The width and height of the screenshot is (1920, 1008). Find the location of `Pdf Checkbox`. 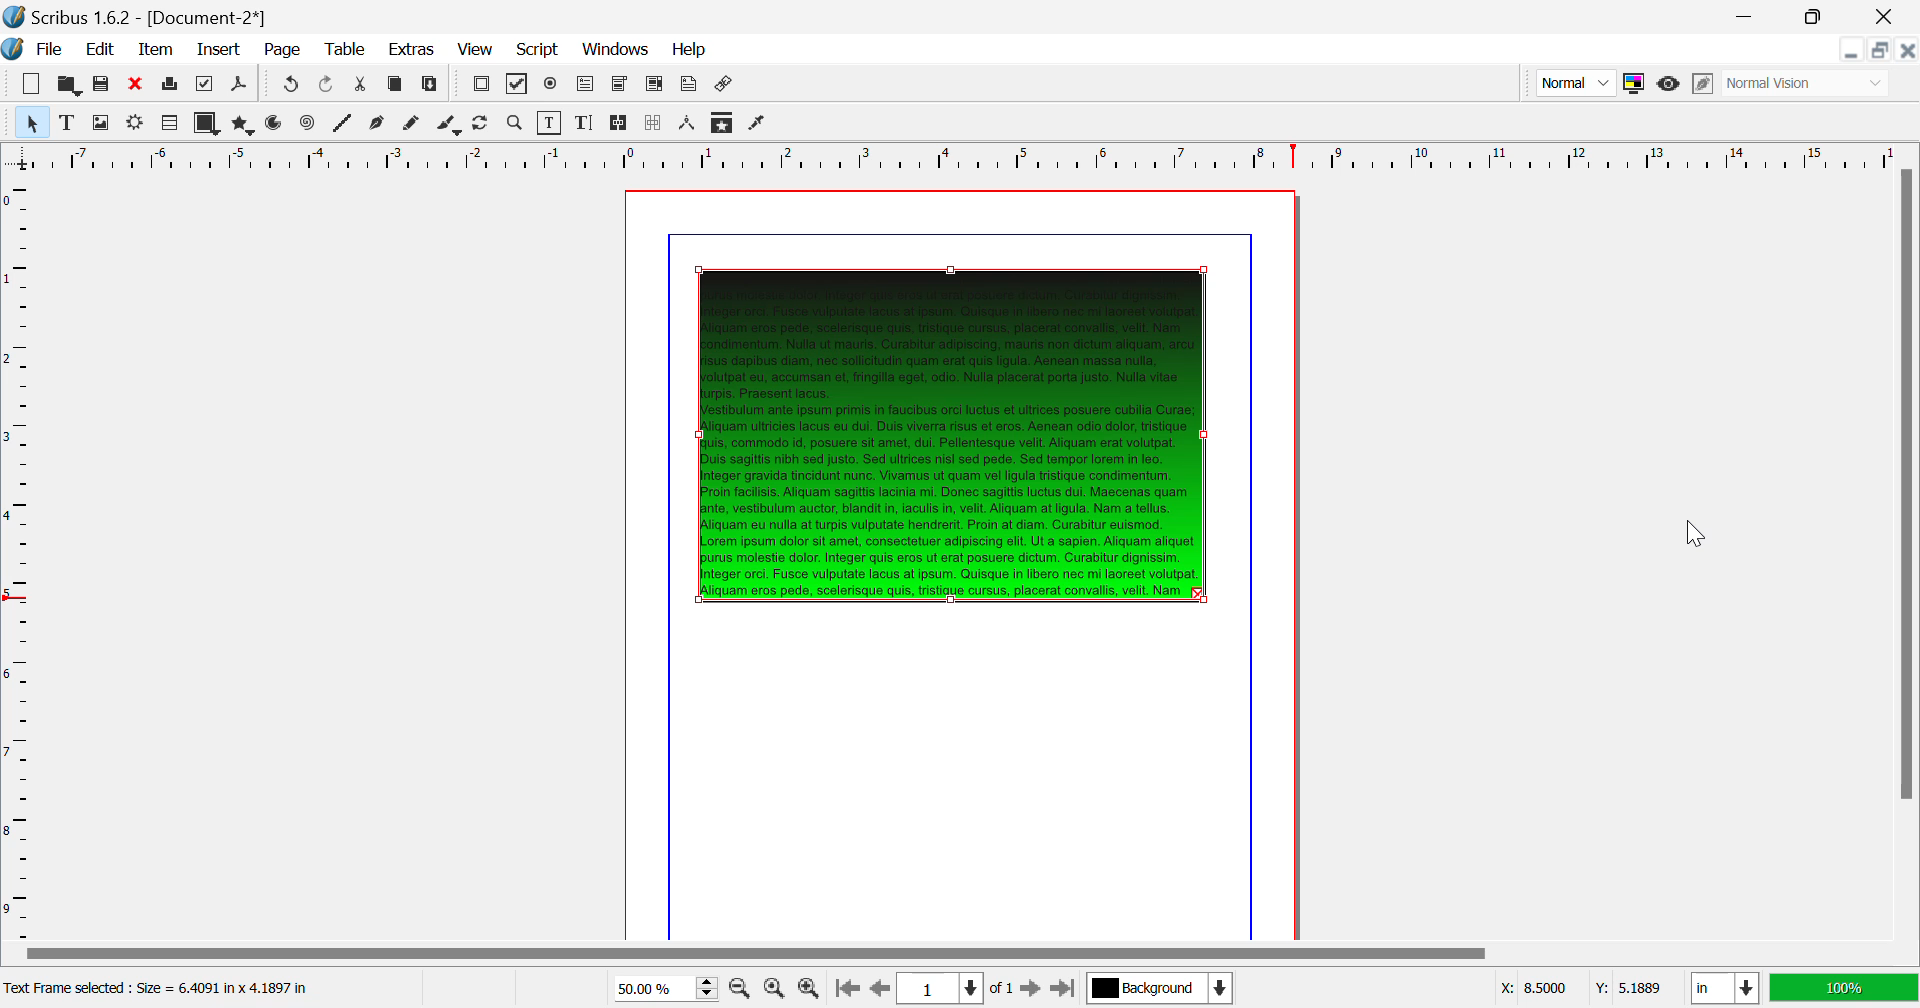

Pdf Checkbox is located at coordinates (518, 87).